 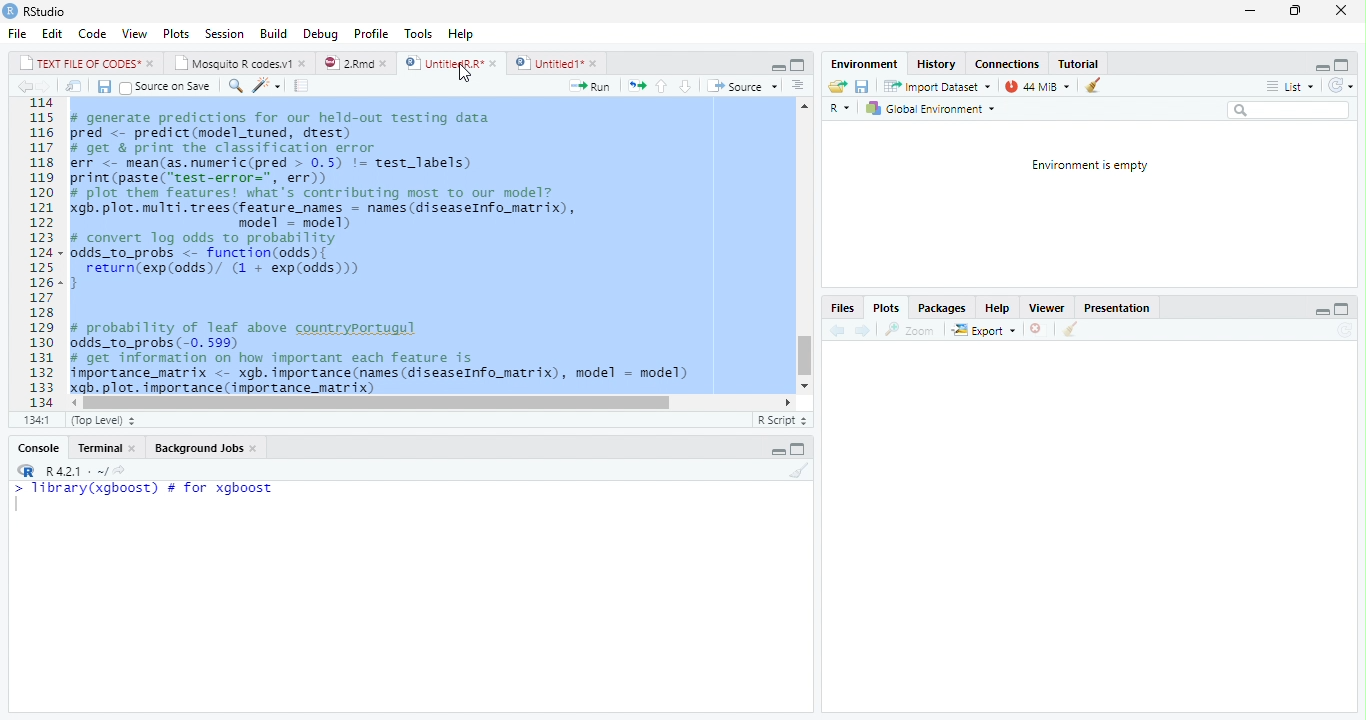 I want to click on Terminal, so click(x=105, y=449).